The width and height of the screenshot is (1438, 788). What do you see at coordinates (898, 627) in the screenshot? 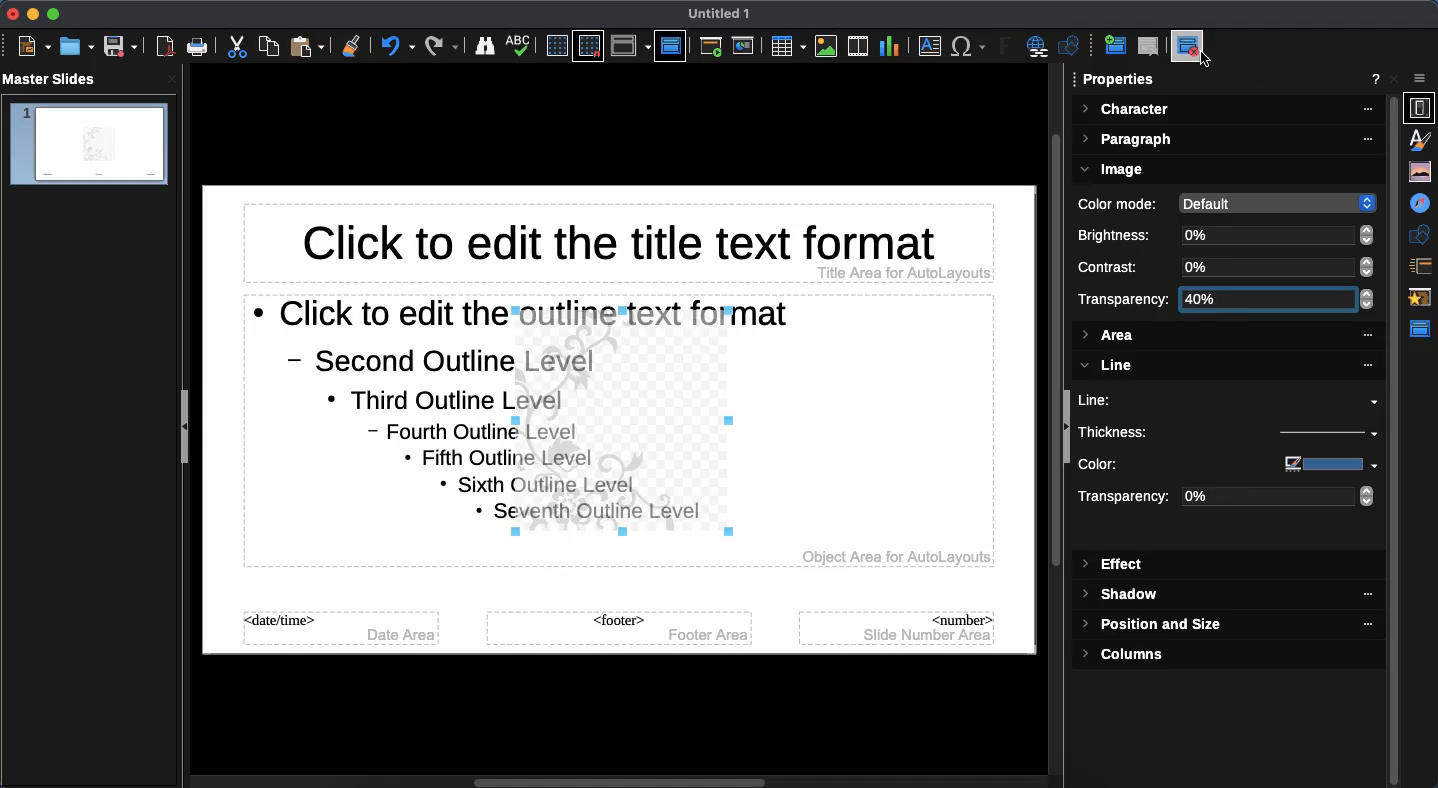
I see `Master slide number` at bounding box center [898, 627].